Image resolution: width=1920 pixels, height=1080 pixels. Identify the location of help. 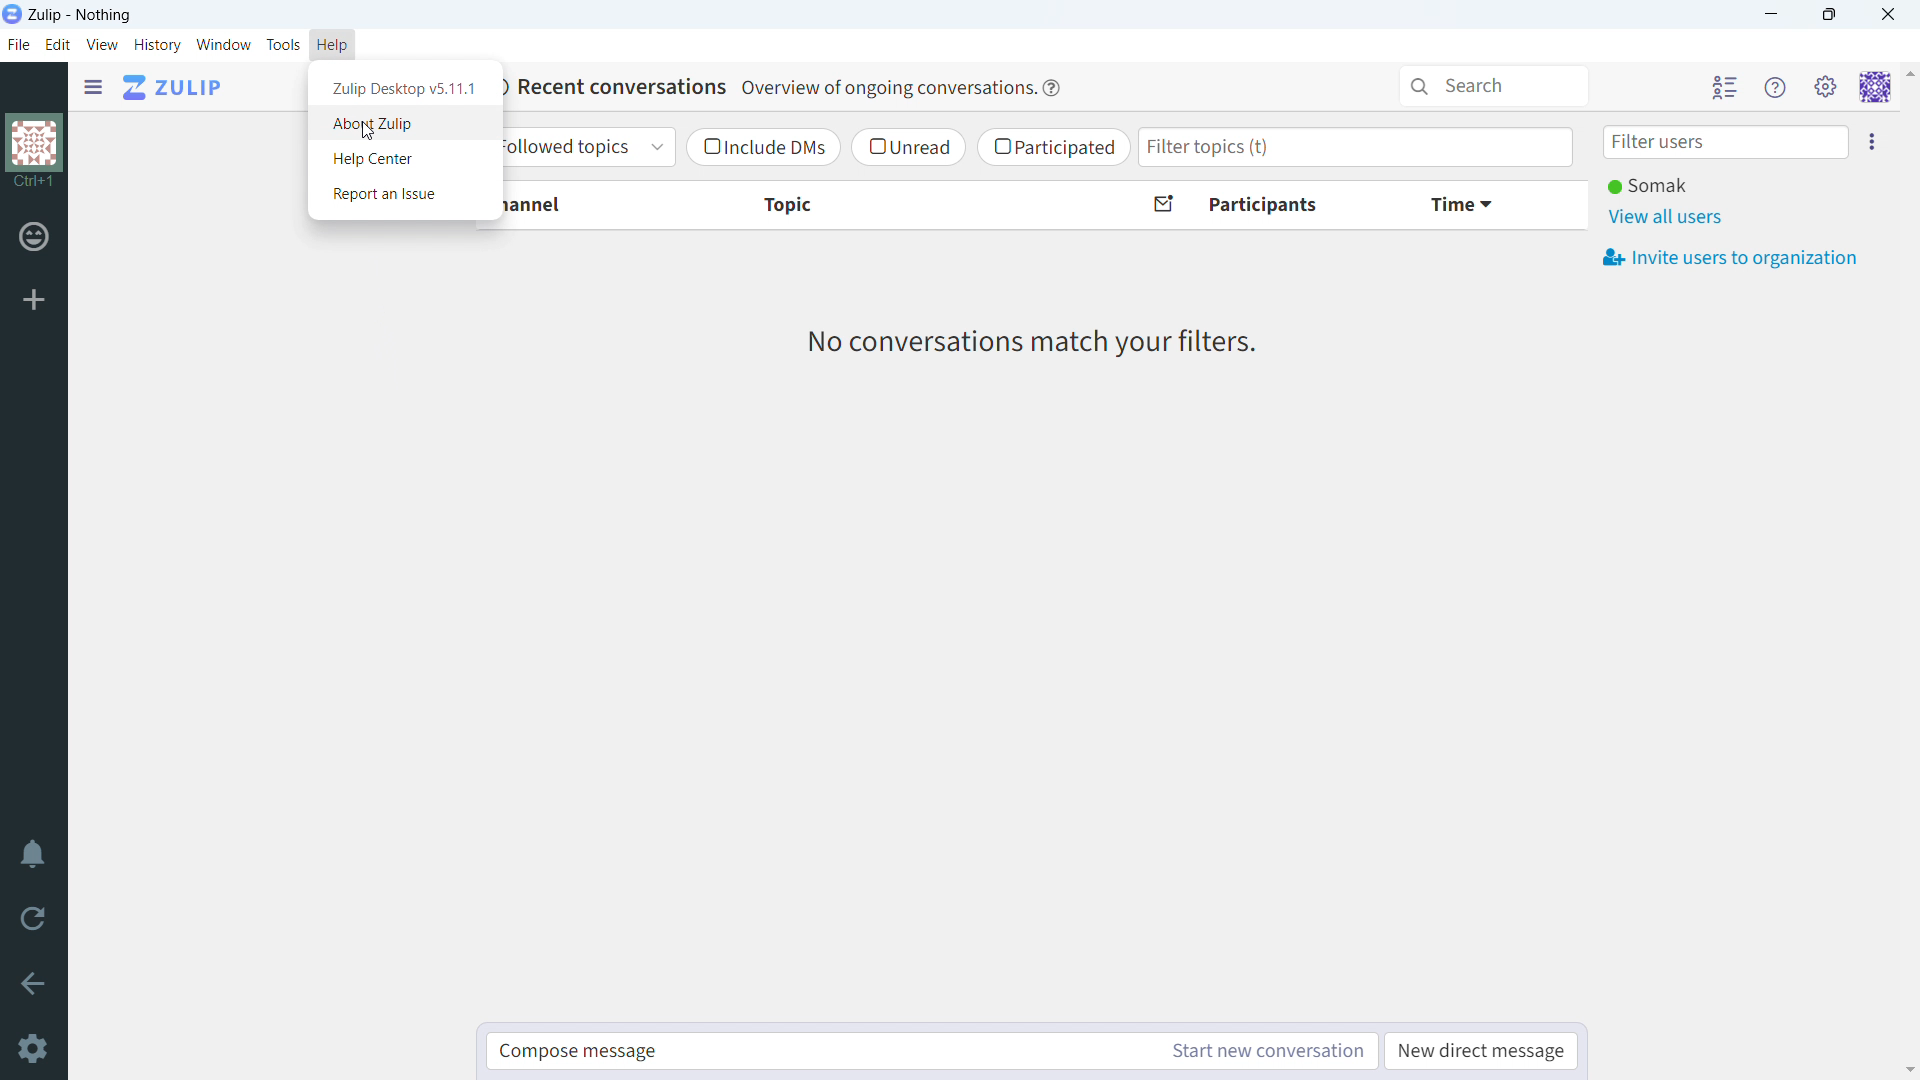
(1052, 87).